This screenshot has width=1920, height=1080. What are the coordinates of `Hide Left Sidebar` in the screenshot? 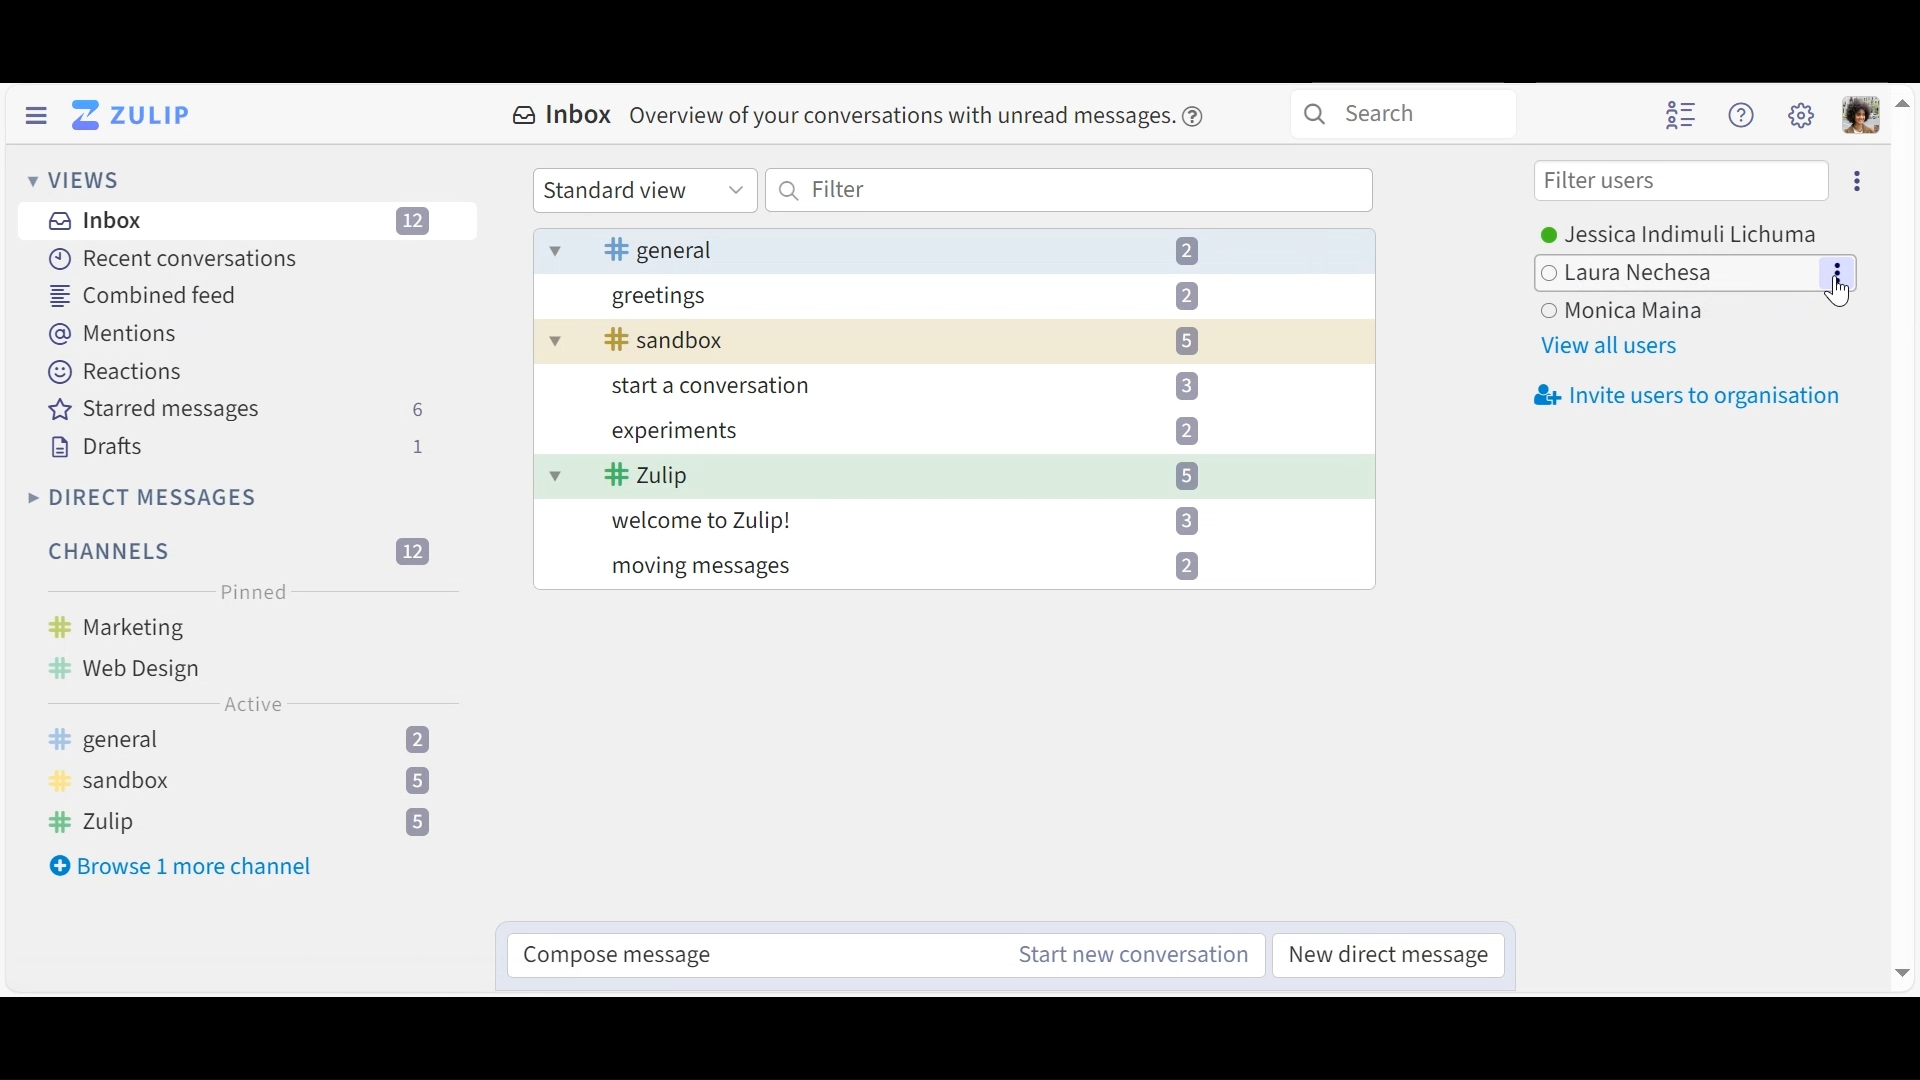 It's located at (33, 114).